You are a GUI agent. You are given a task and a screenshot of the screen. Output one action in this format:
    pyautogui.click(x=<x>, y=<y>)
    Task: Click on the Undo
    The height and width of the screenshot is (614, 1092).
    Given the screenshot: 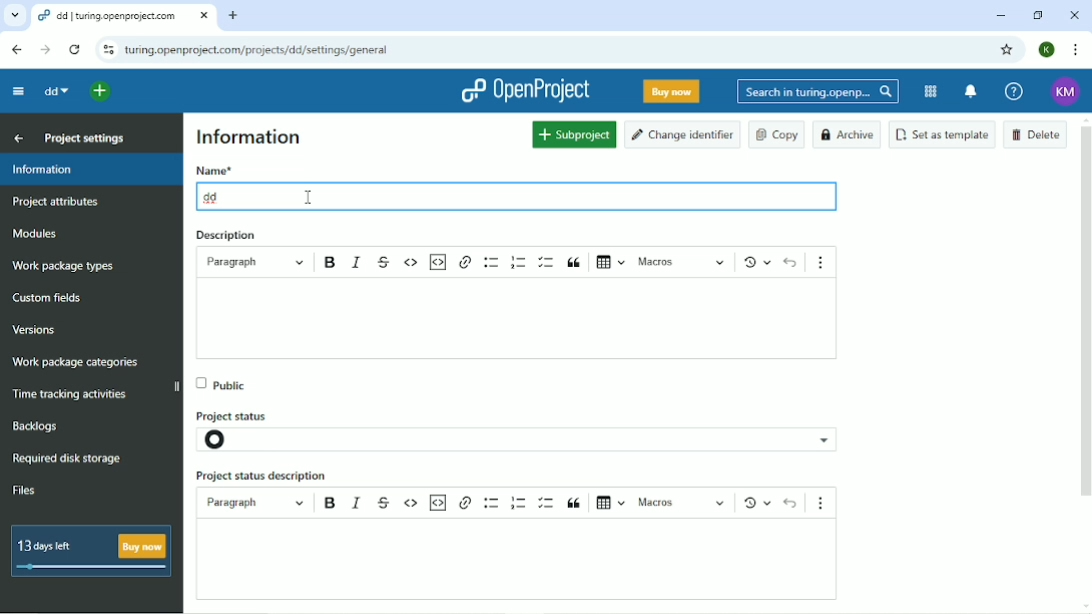 What is the action you would take?
    pyautogui.click(x=791, y=262)
    